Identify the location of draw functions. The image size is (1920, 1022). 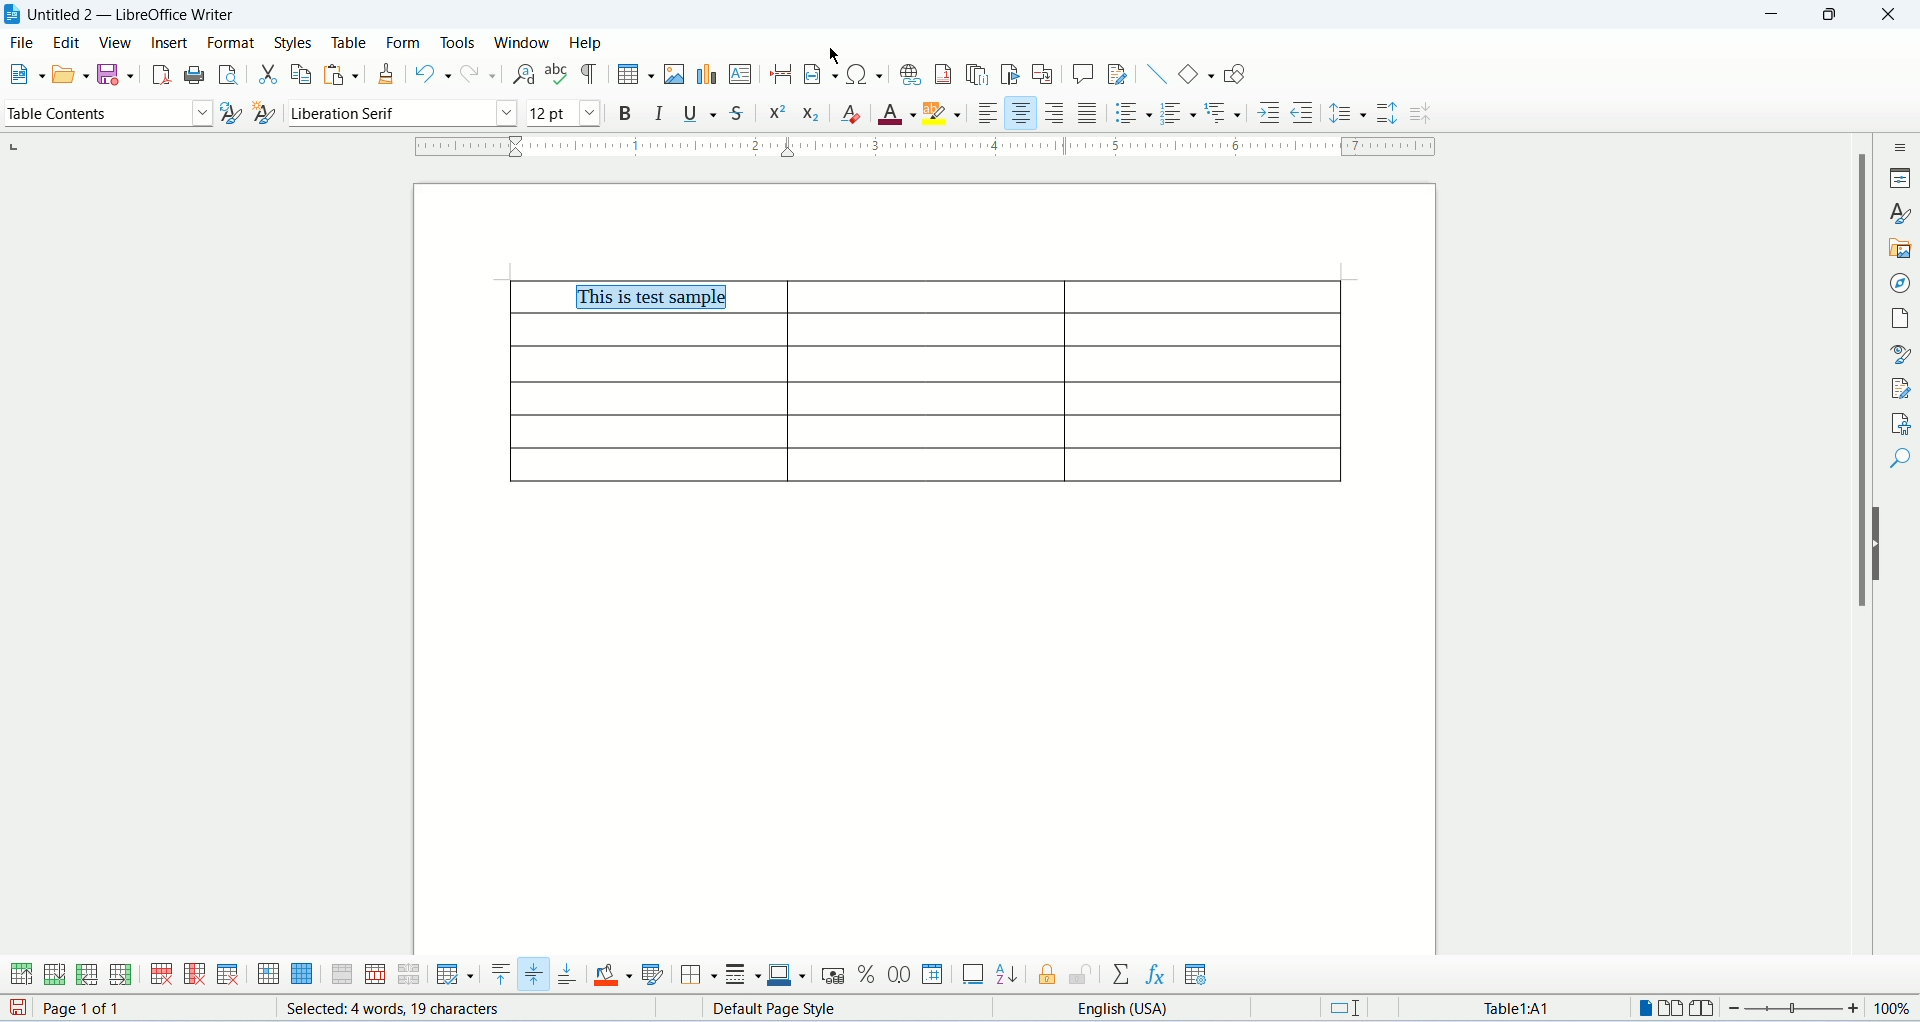
(1235, 73).